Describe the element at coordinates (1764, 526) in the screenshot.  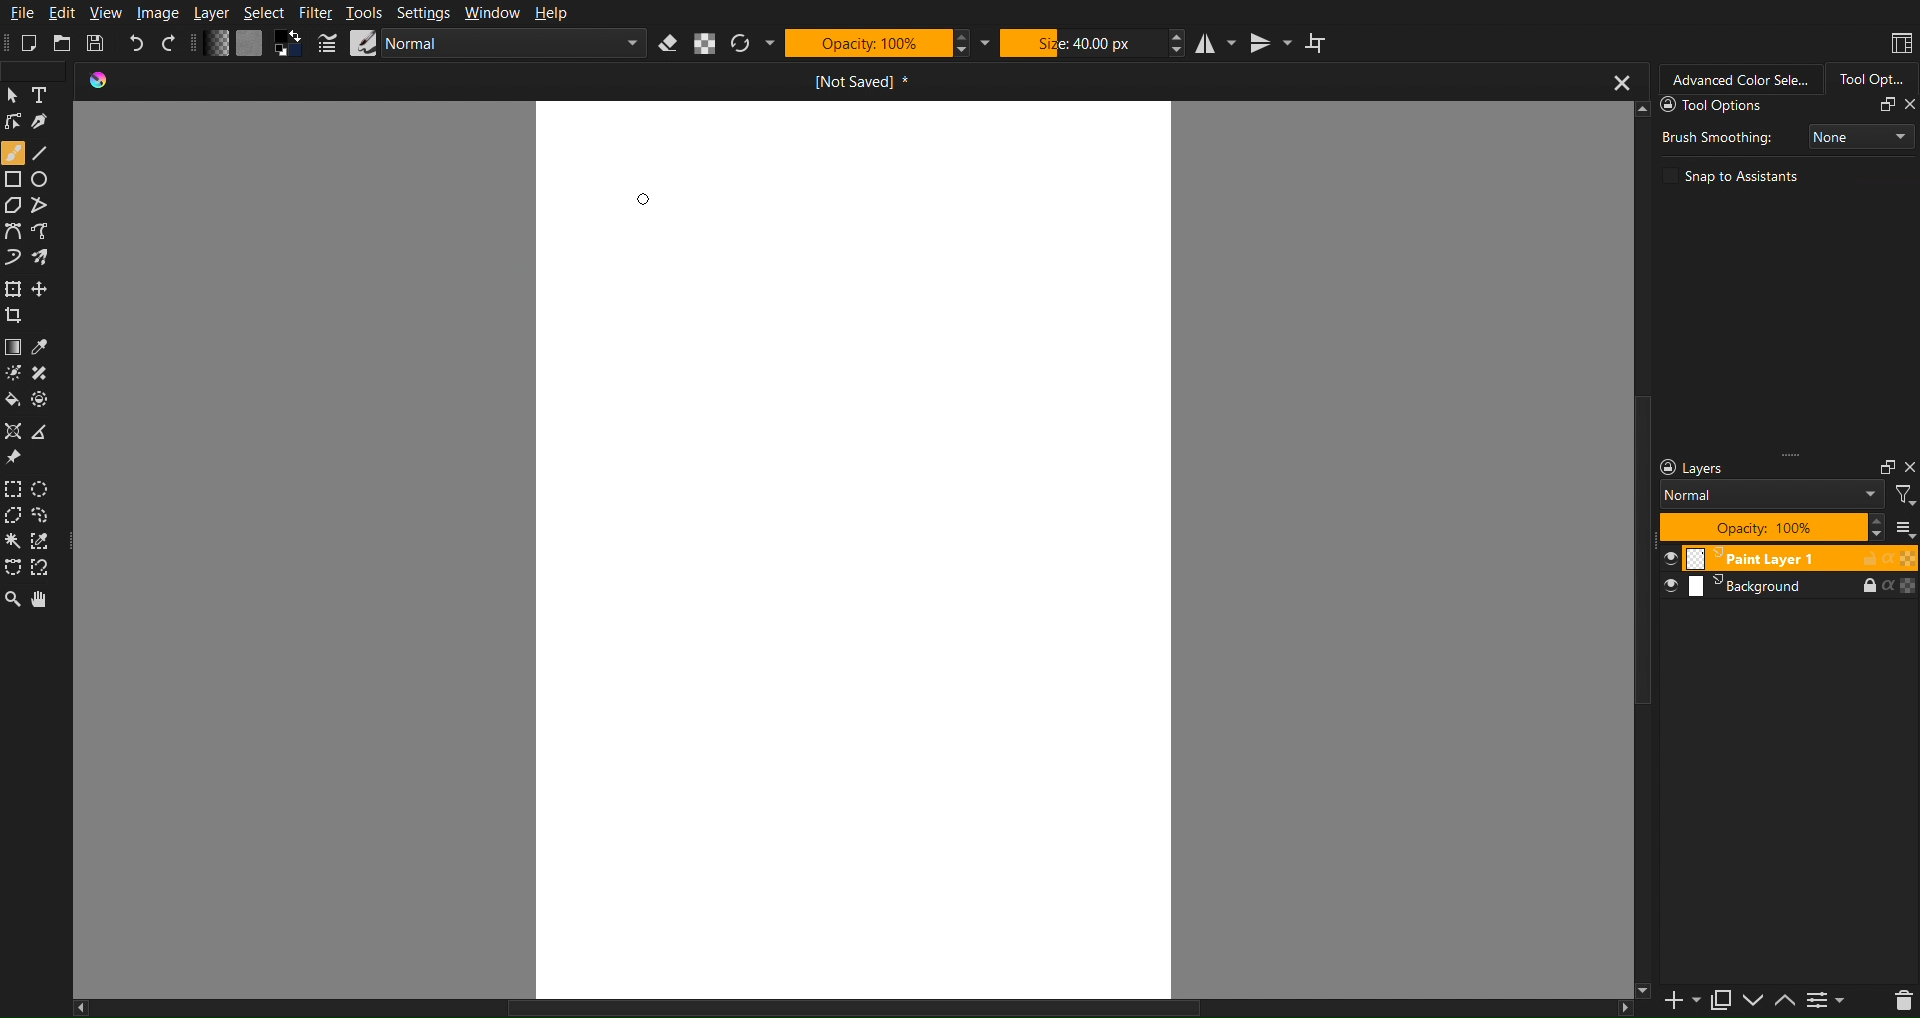
I see `Opacity` at that location.